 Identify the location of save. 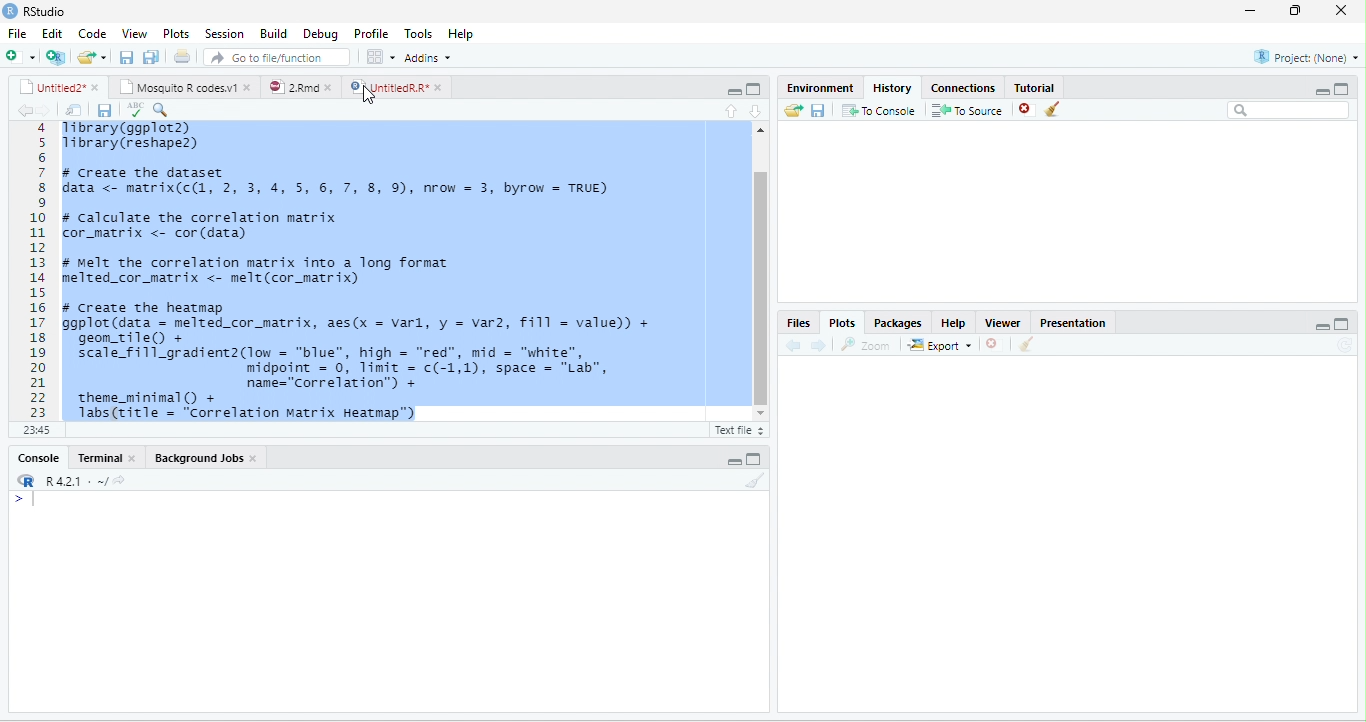
(98, 110).